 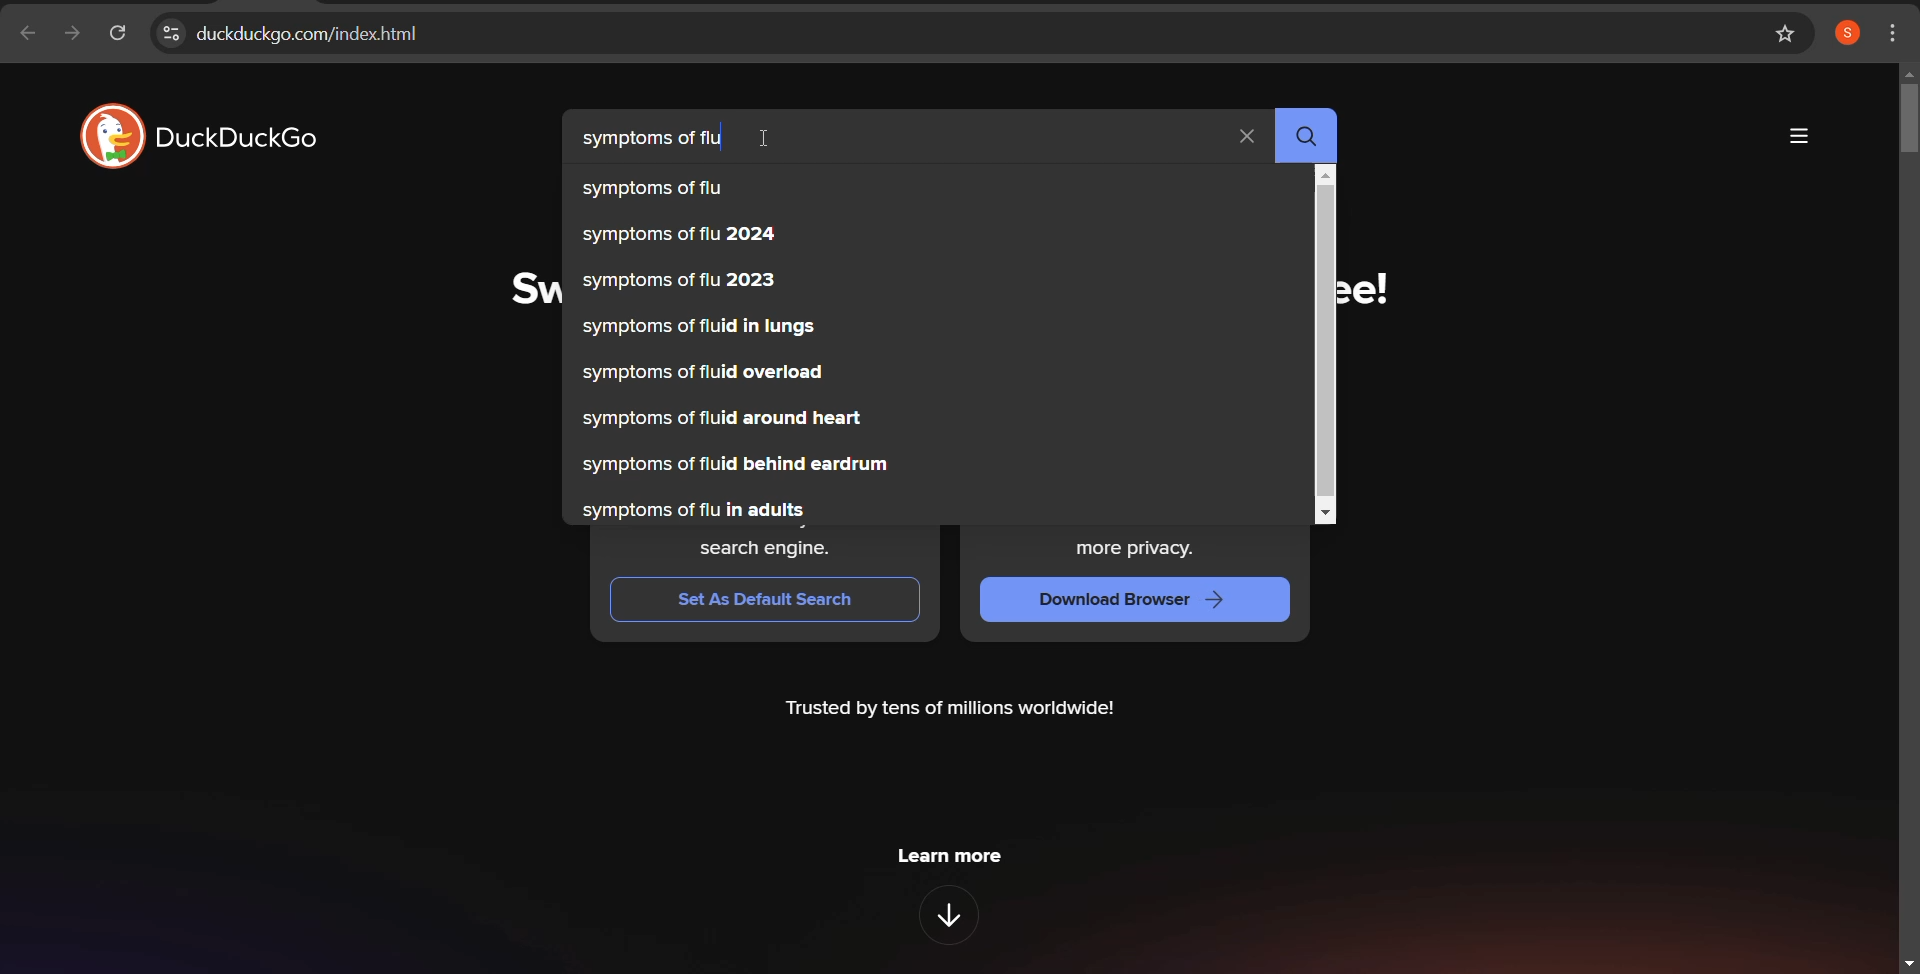 I want to click on set as default search, so click(x=763, y=597).